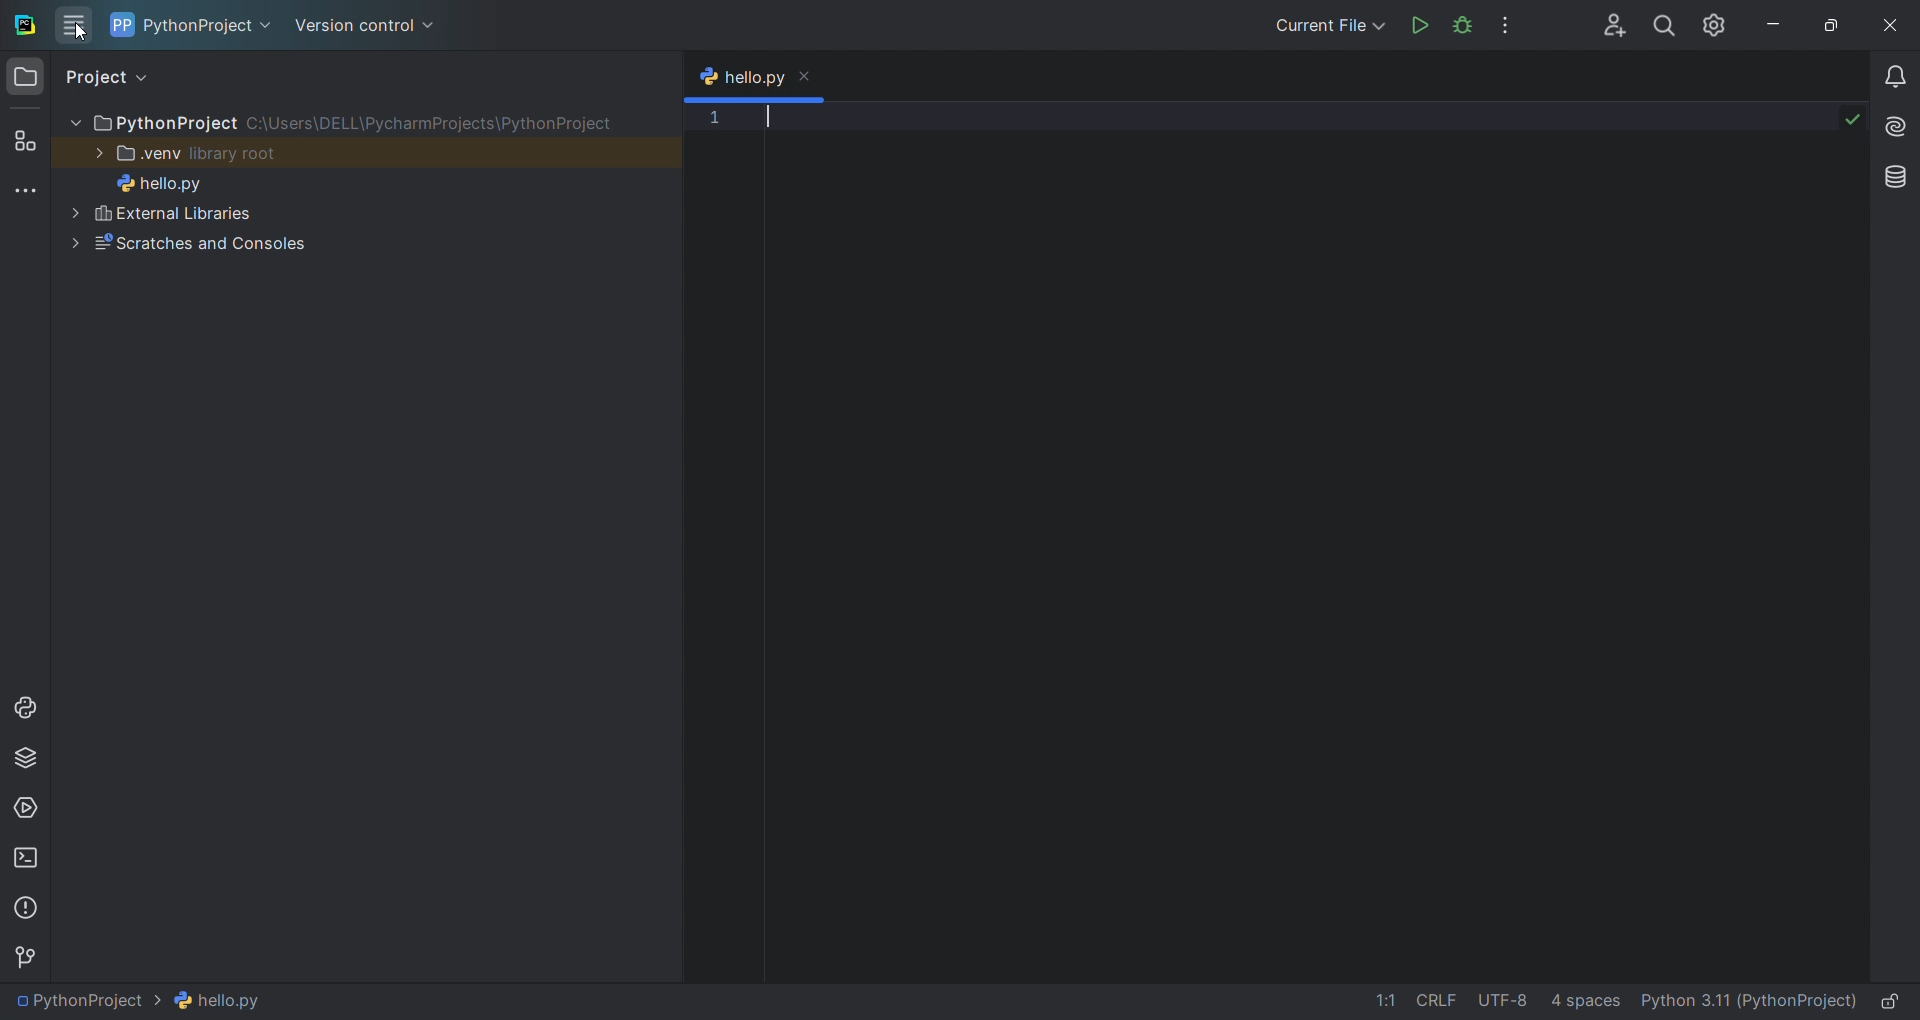 The height and width of the screenshot is (1020, 1920). I want to click on collab, so click(1606, 24).